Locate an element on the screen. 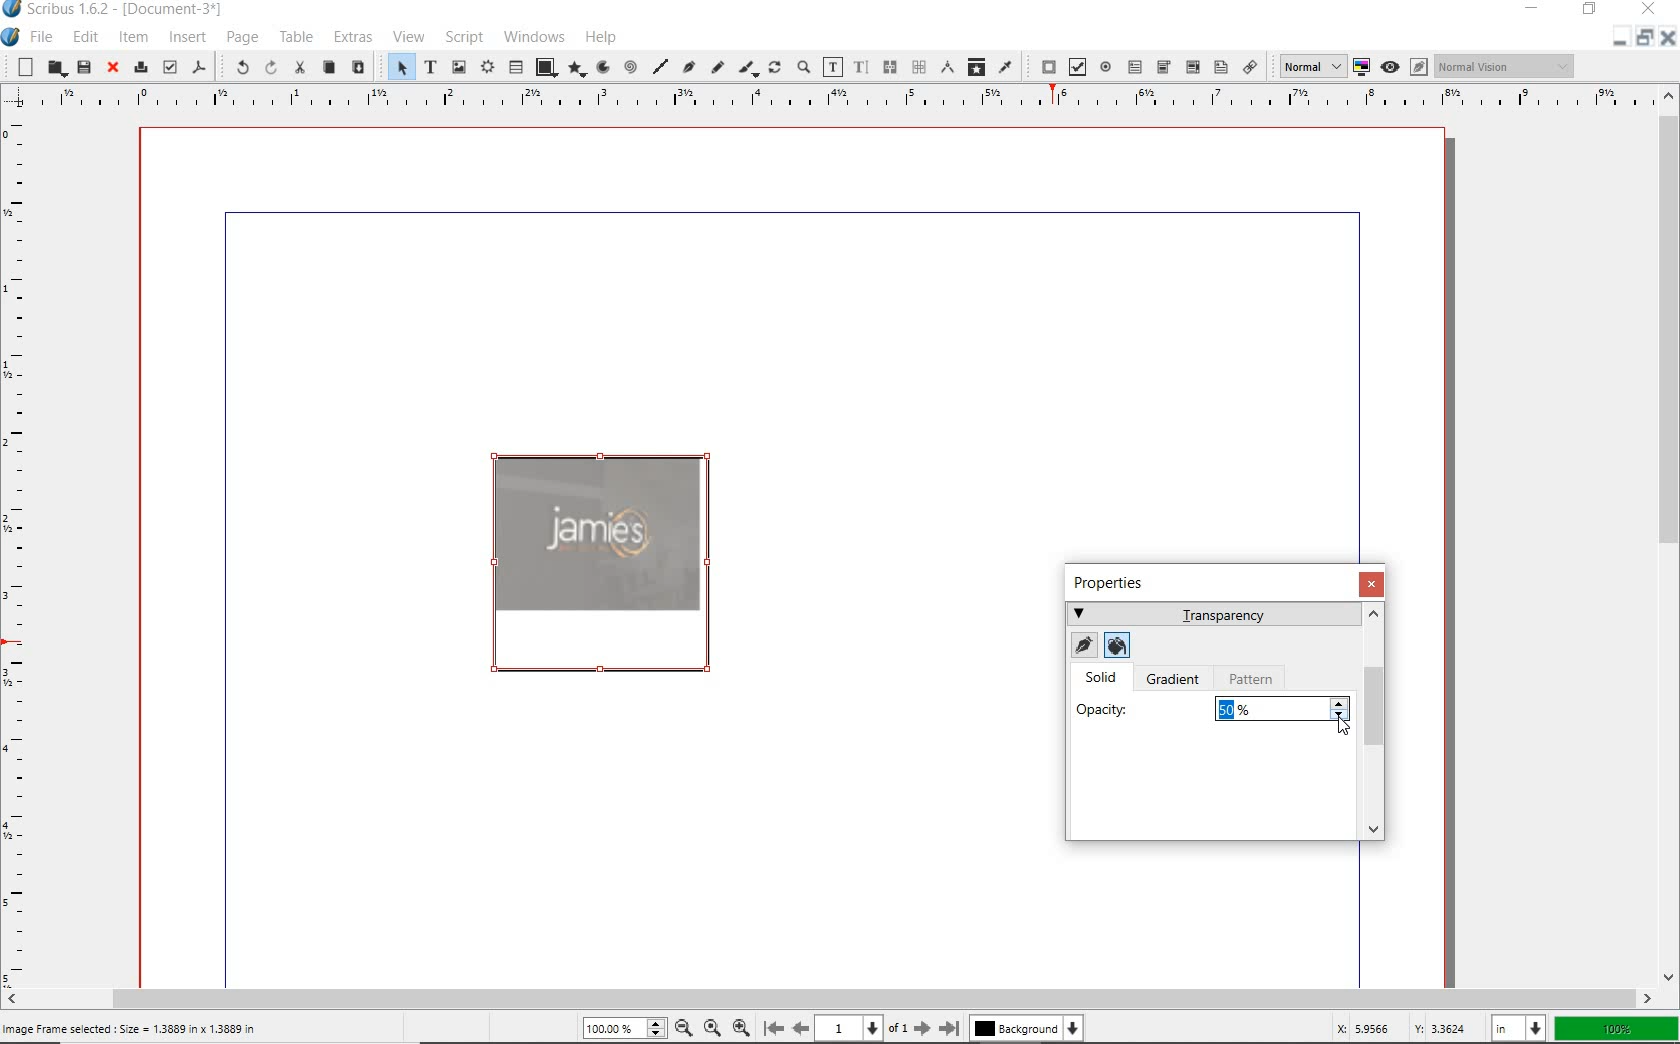 Image resolution: width=1680 pixels, height=1044 pixels. measurements is located at coordinates (944, 67).